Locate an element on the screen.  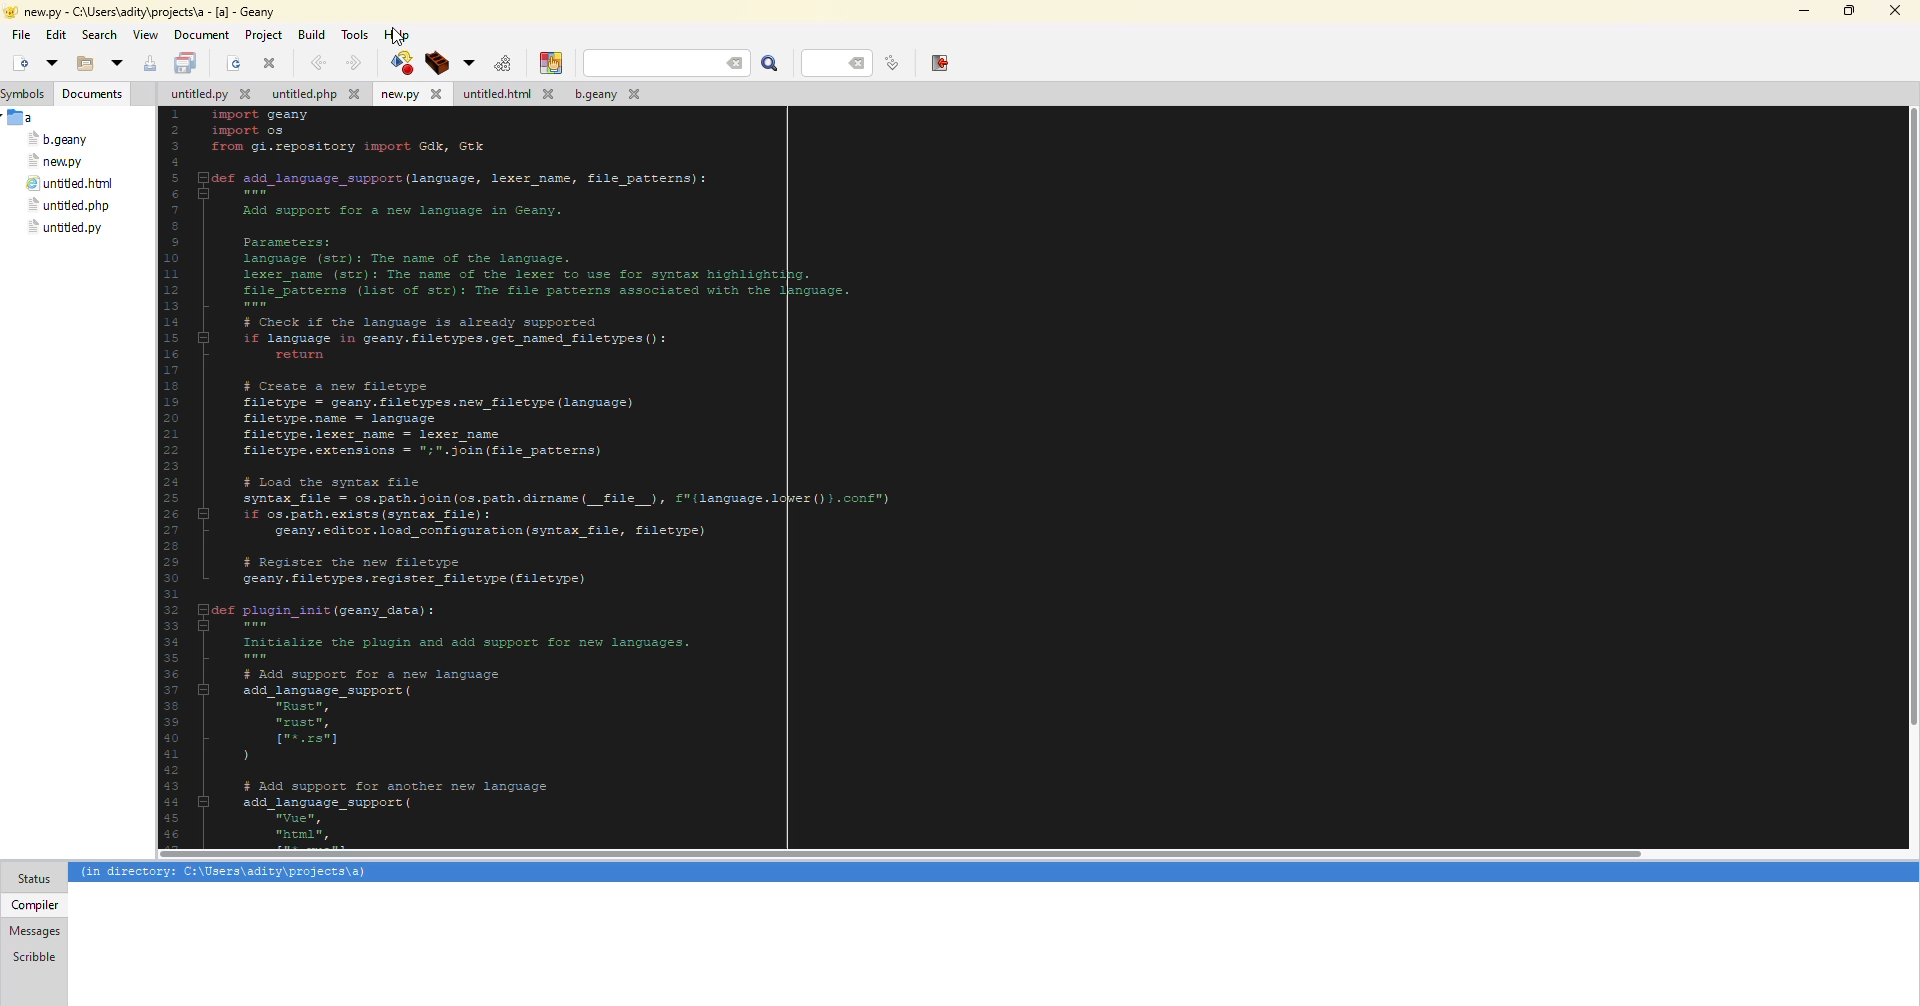
status is located at coordinates (34, 879).